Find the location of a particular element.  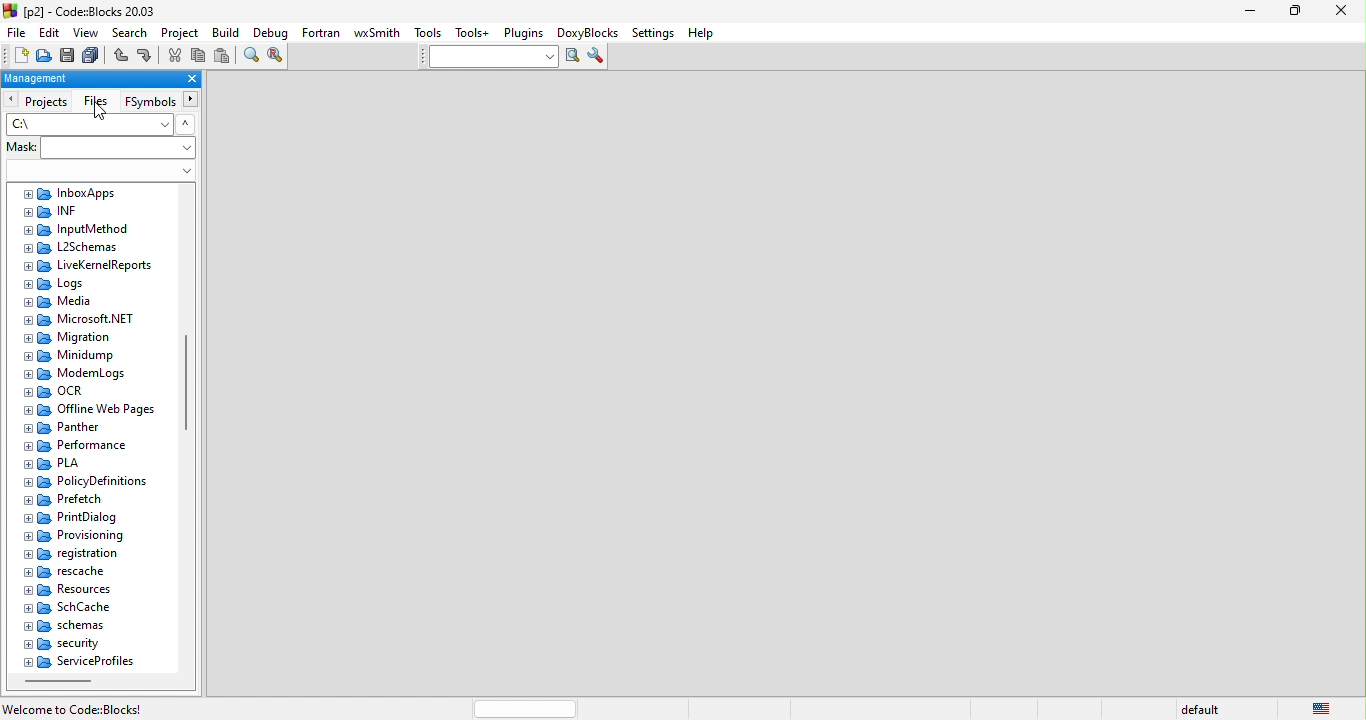

media is located at coordinates (85, 302).